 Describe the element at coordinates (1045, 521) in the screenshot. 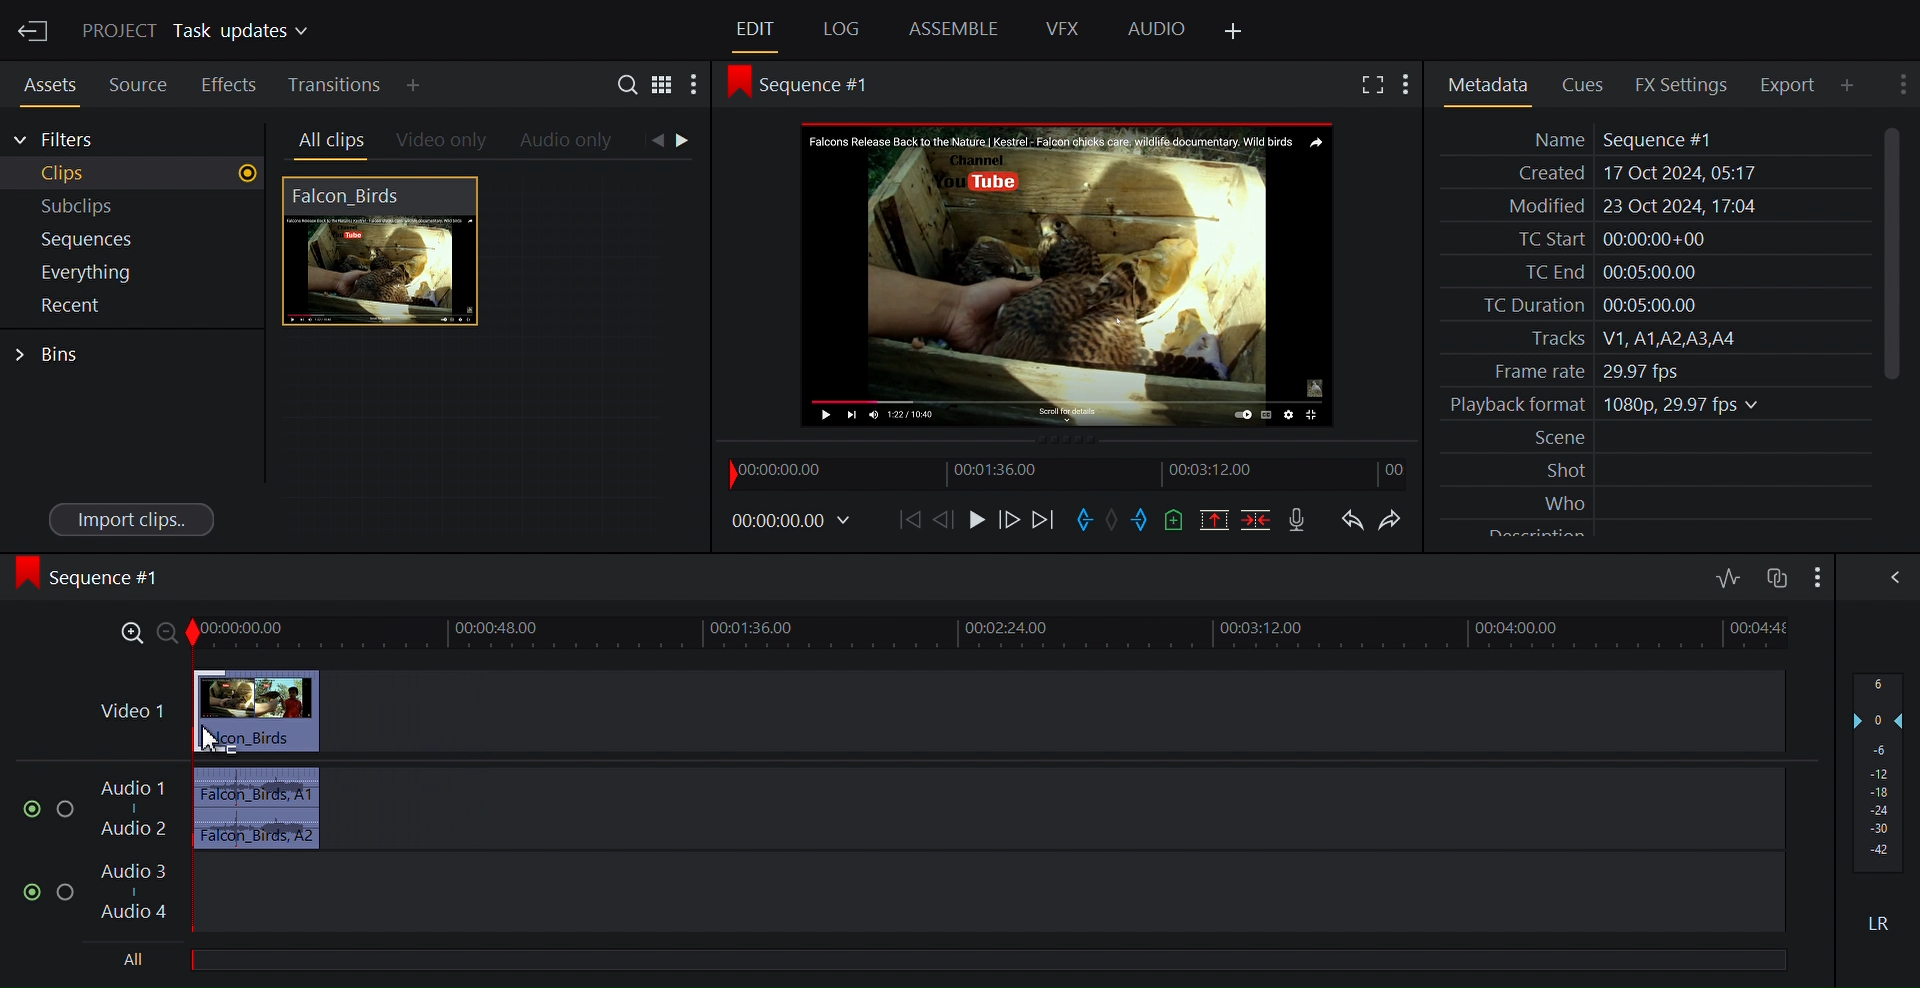

I see `Move forward` at that location.